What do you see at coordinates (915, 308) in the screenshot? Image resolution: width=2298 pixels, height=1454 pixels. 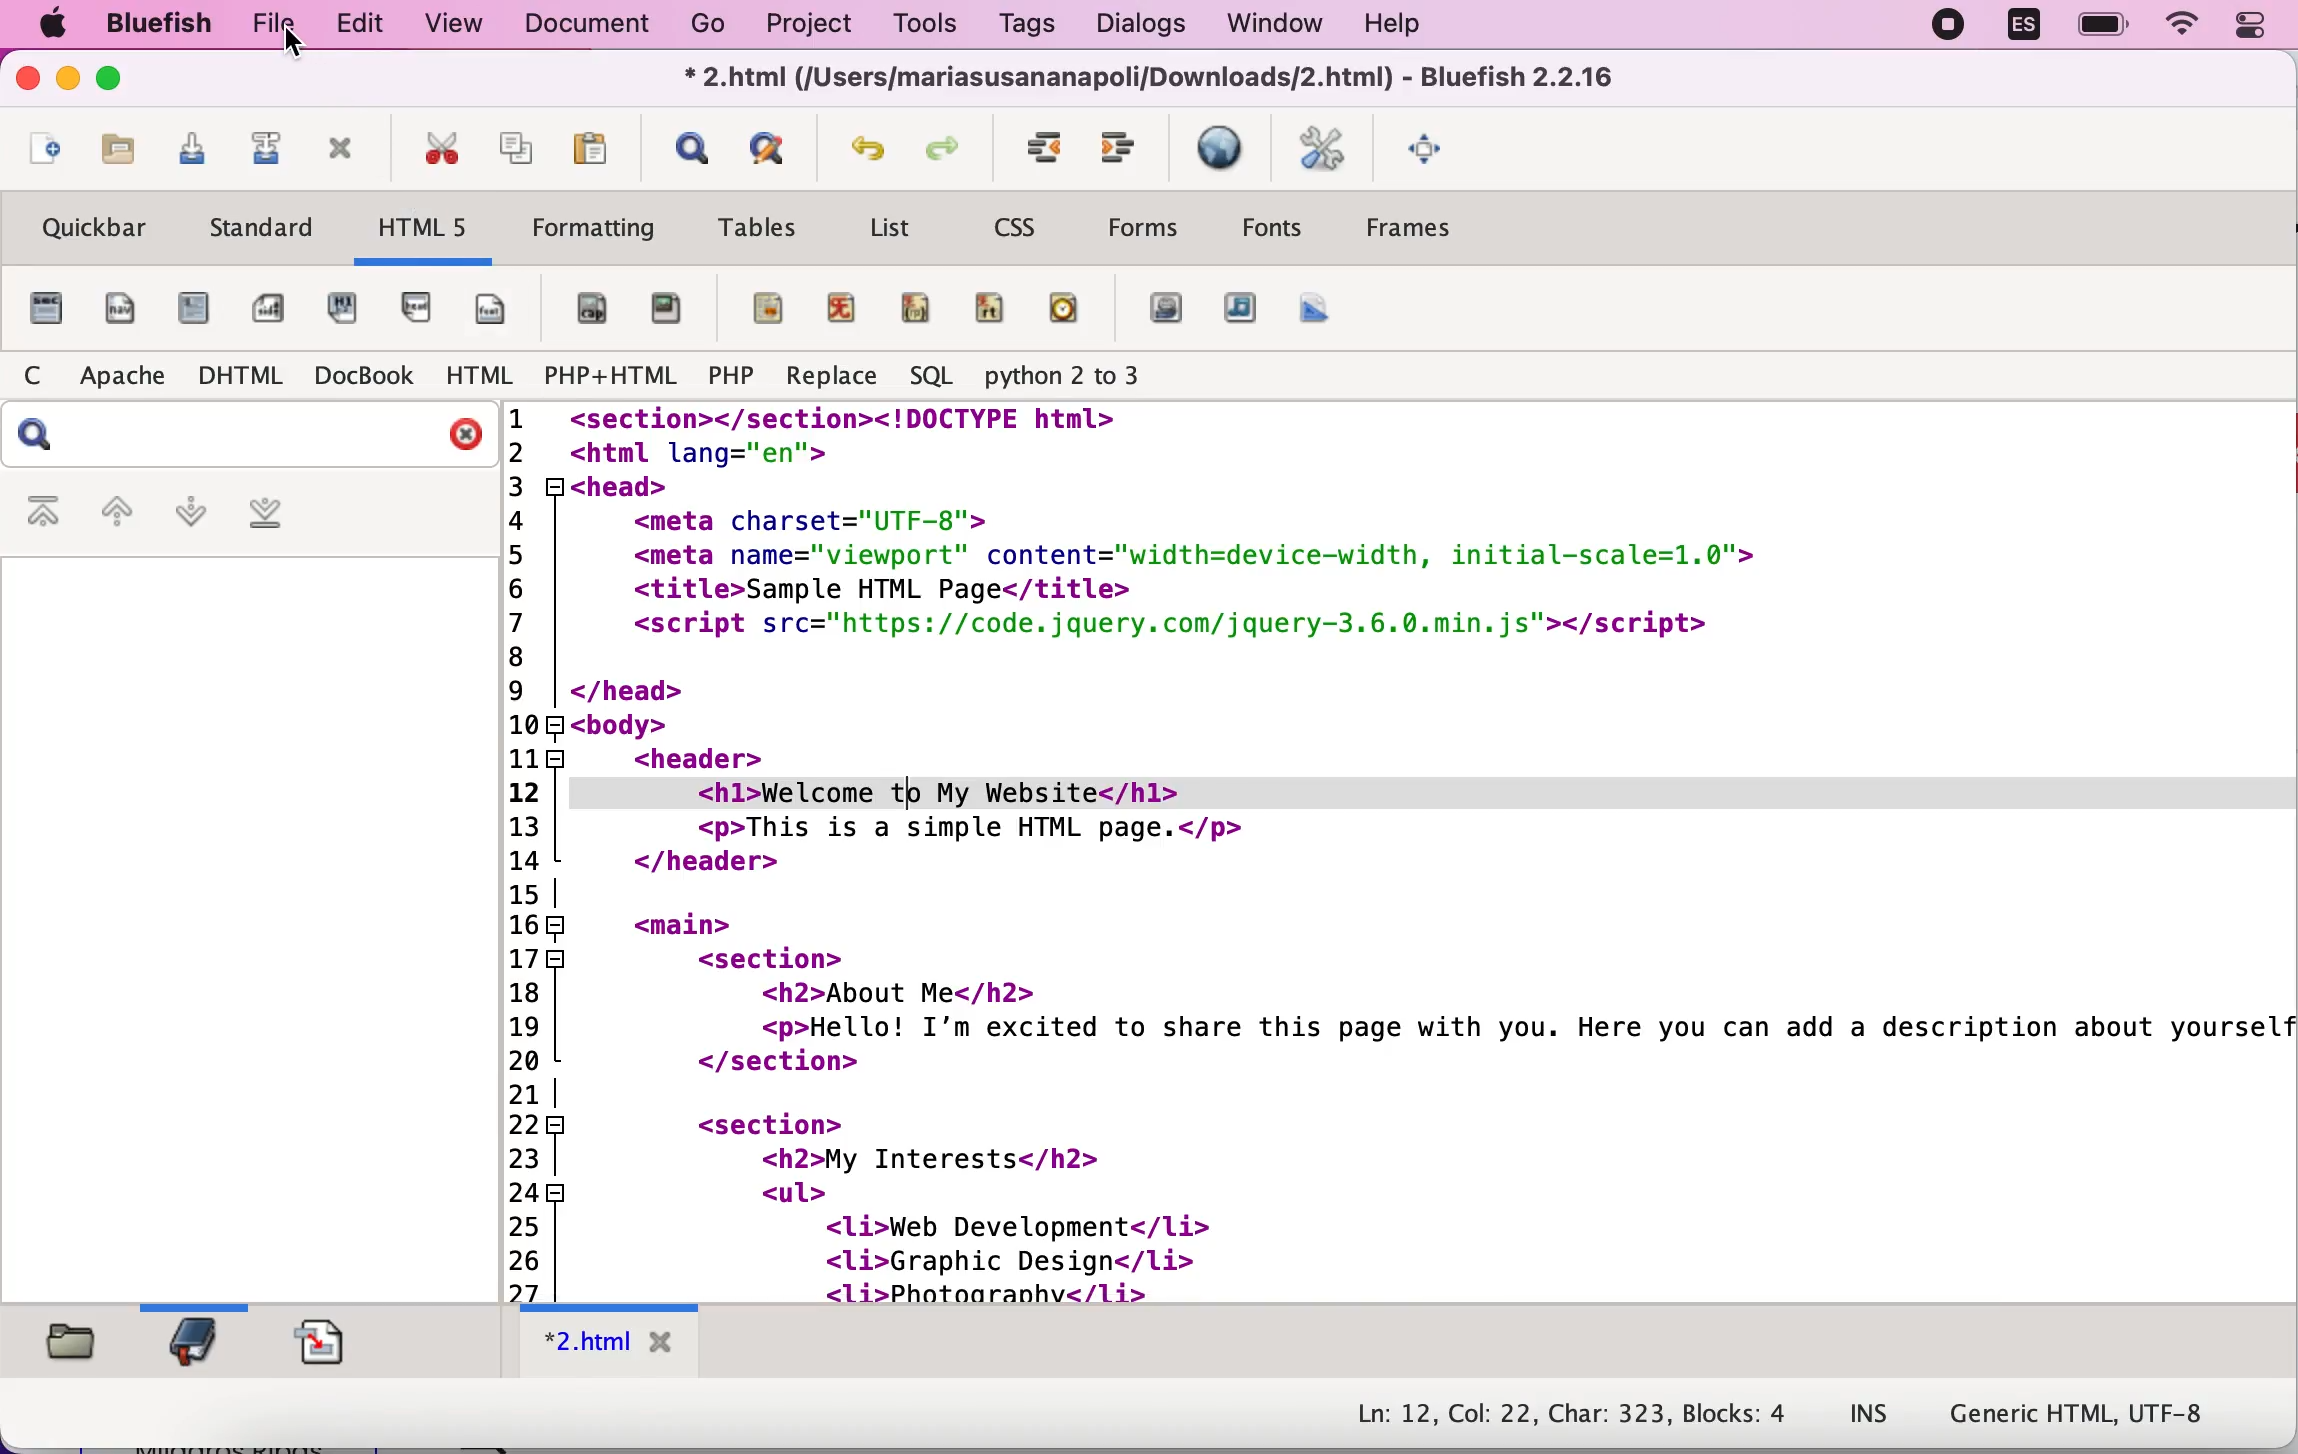 I see `ruby parenthesis` at bounding box center [915, 308].